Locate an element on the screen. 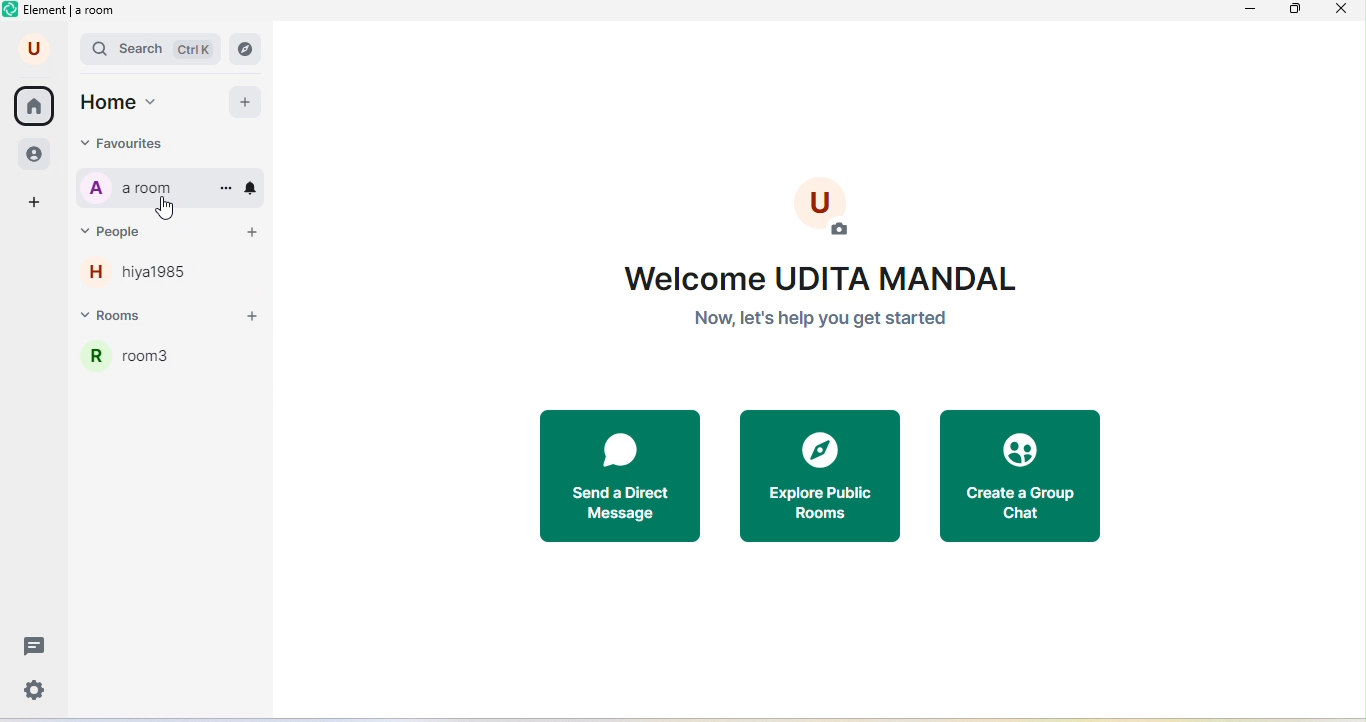 The width and height of the screenshot is (1366, 722). people is located at coordinates (32, 155).